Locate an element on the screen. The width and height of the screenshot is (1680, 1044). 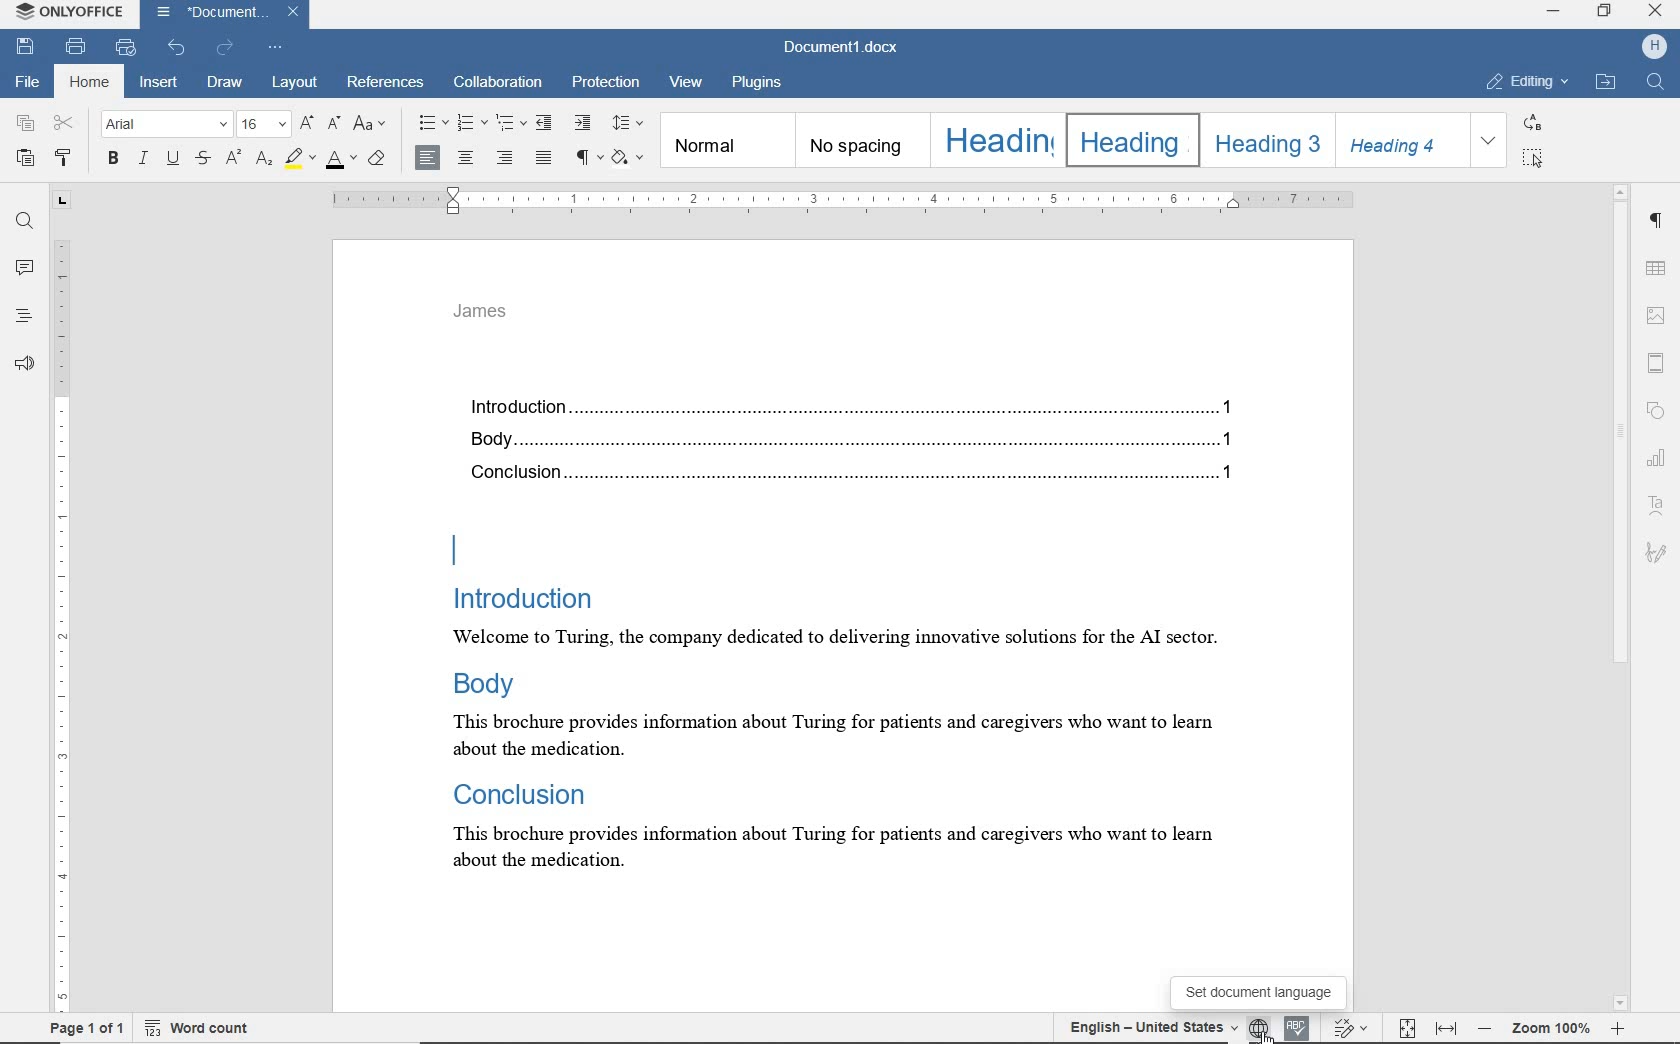
numbering is located at coordinates (473, 123).